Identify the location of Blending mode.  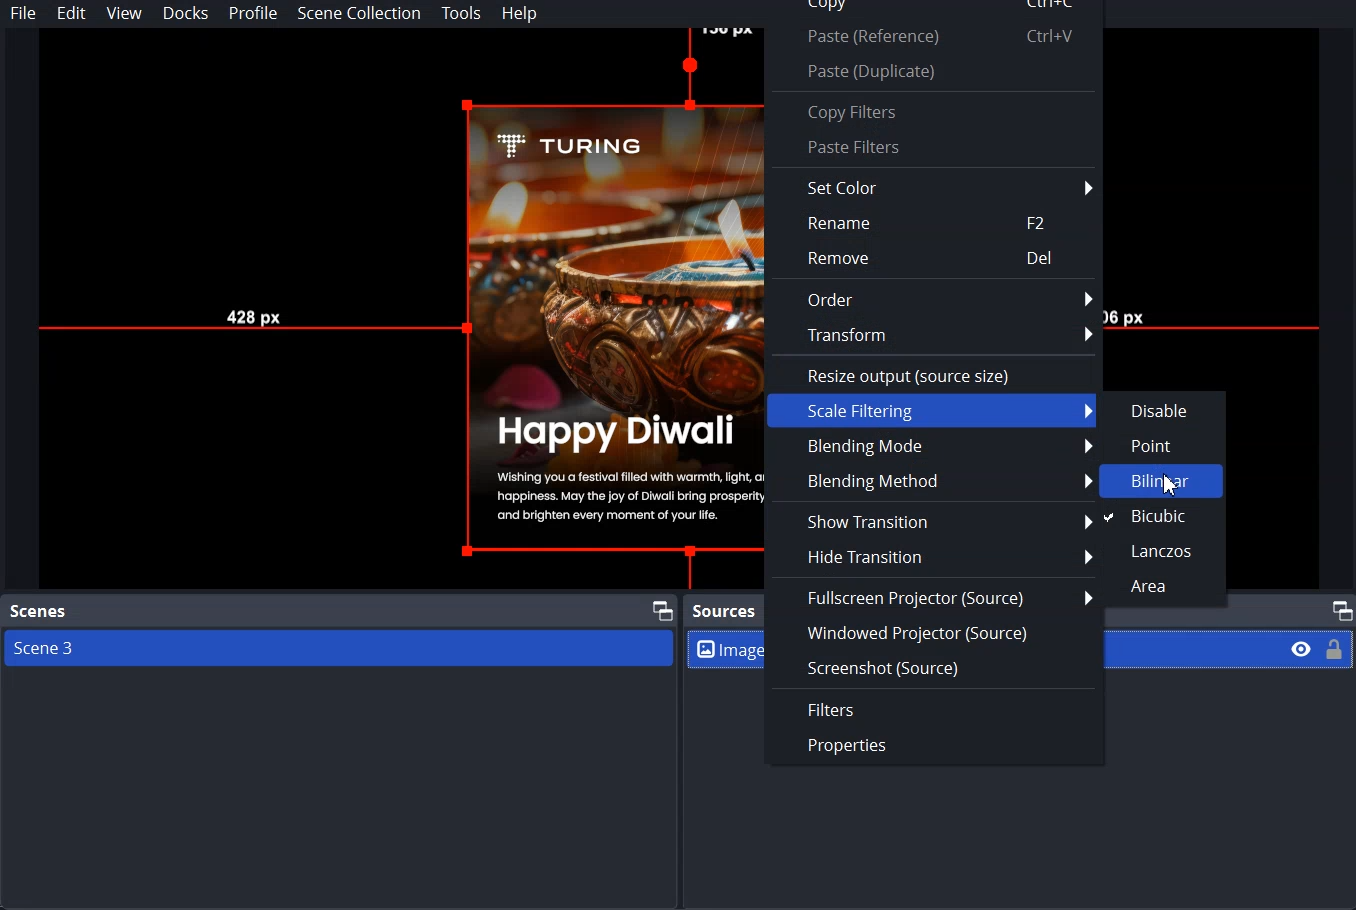
(928, 445).